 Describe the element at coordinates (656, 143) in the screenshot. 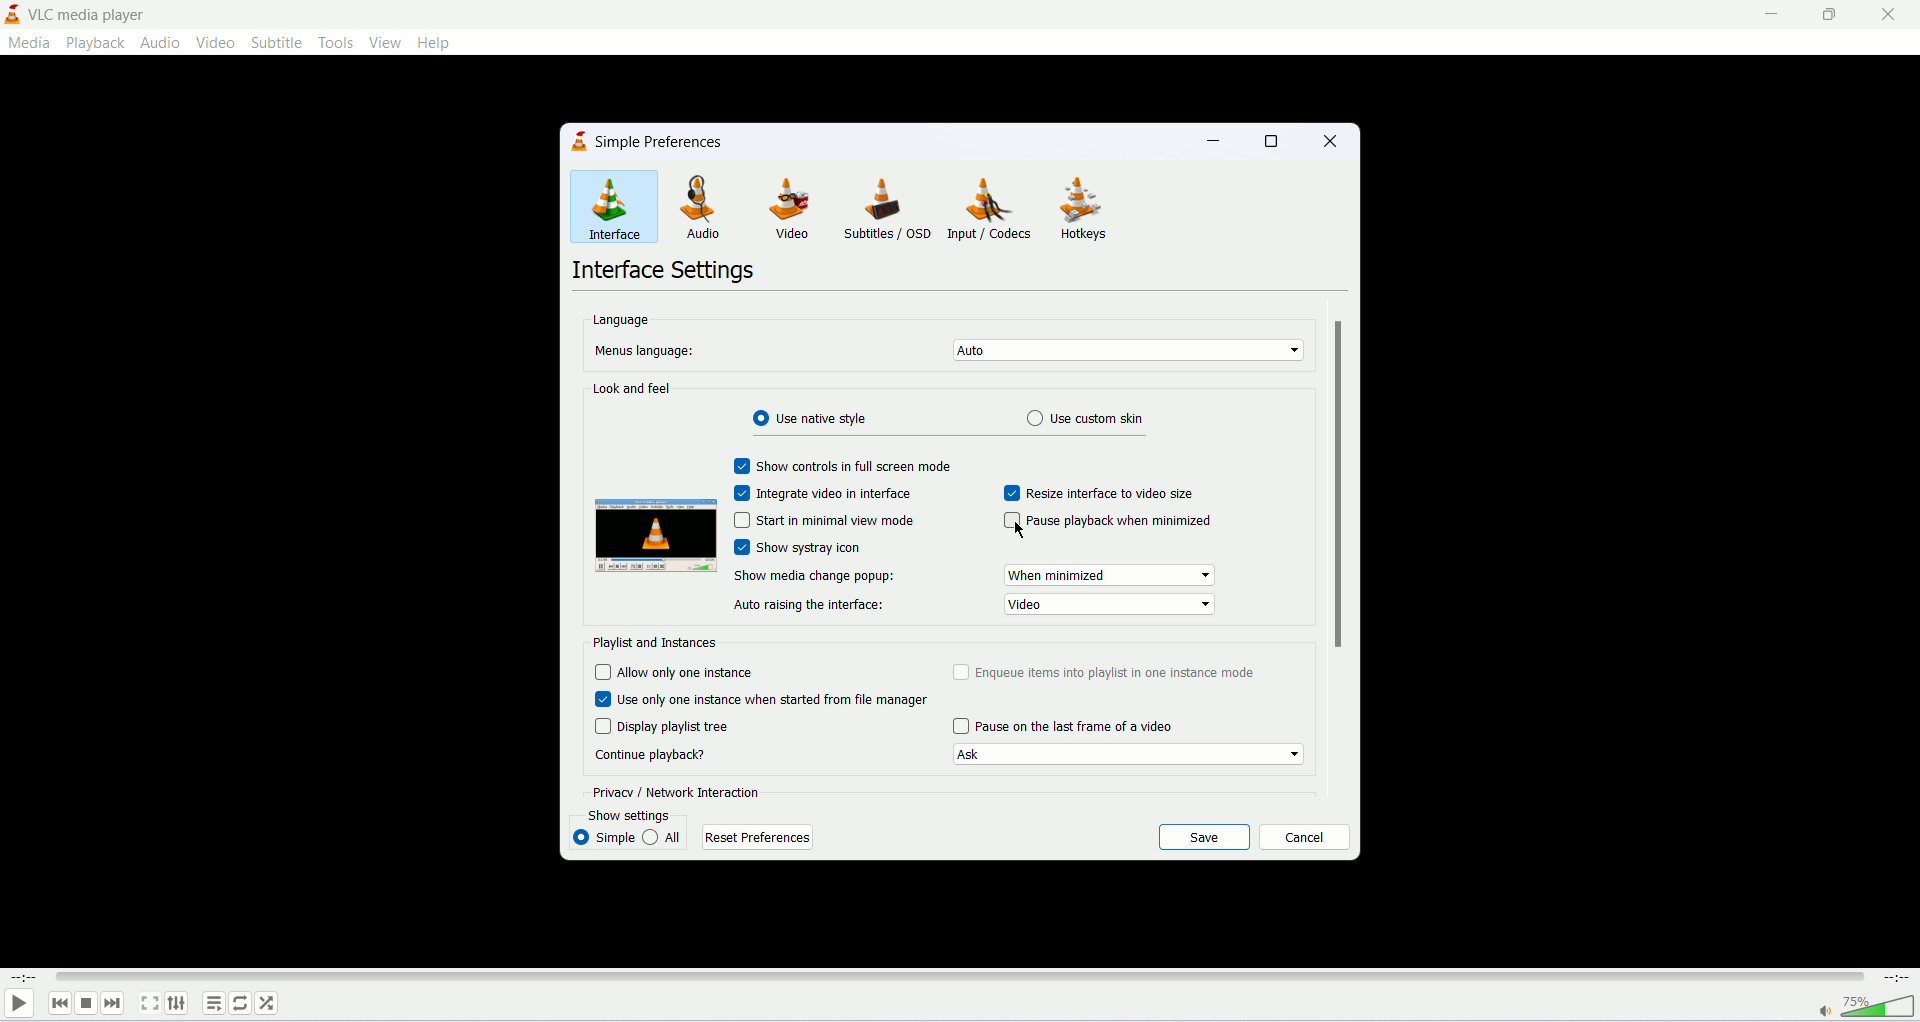

I see `simple preferences` at that location.